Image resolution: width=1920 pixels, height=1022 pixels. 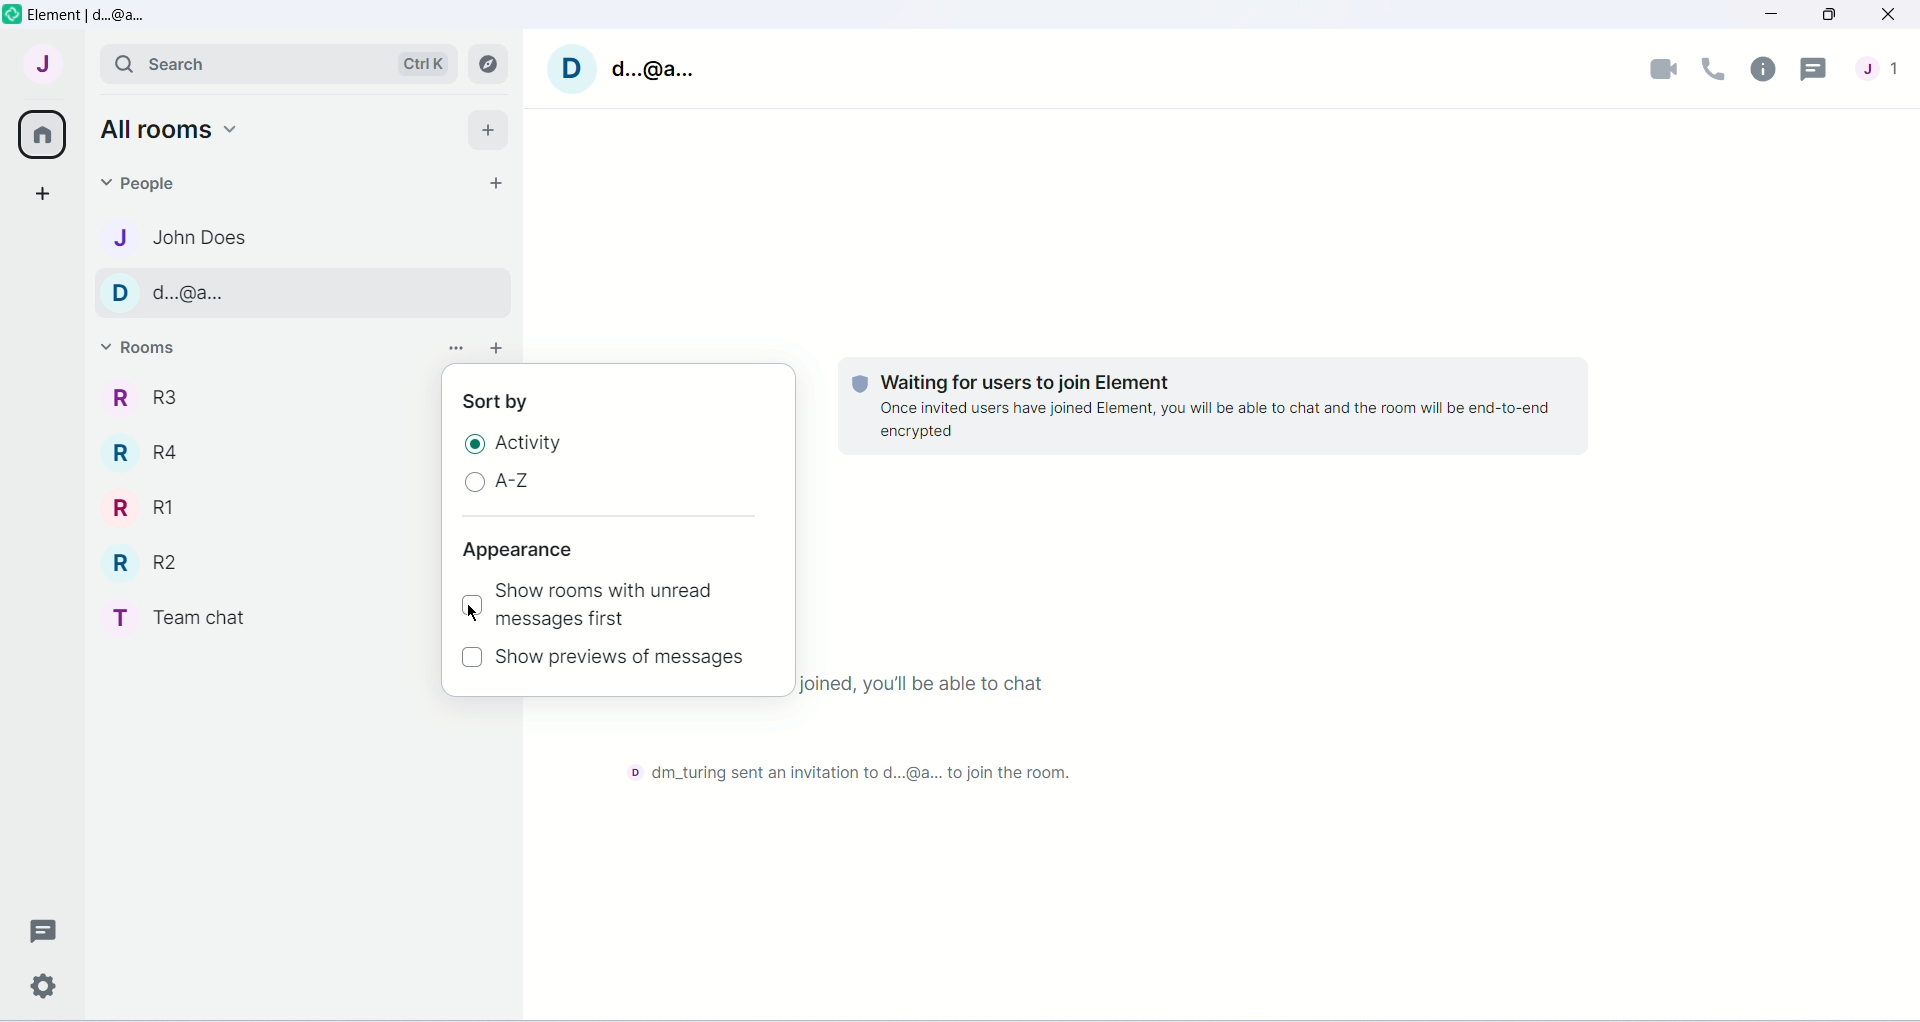 What do you see at coordinates (448, 346) in the screenshot?
I see `option` at bounding box center [448, 346].